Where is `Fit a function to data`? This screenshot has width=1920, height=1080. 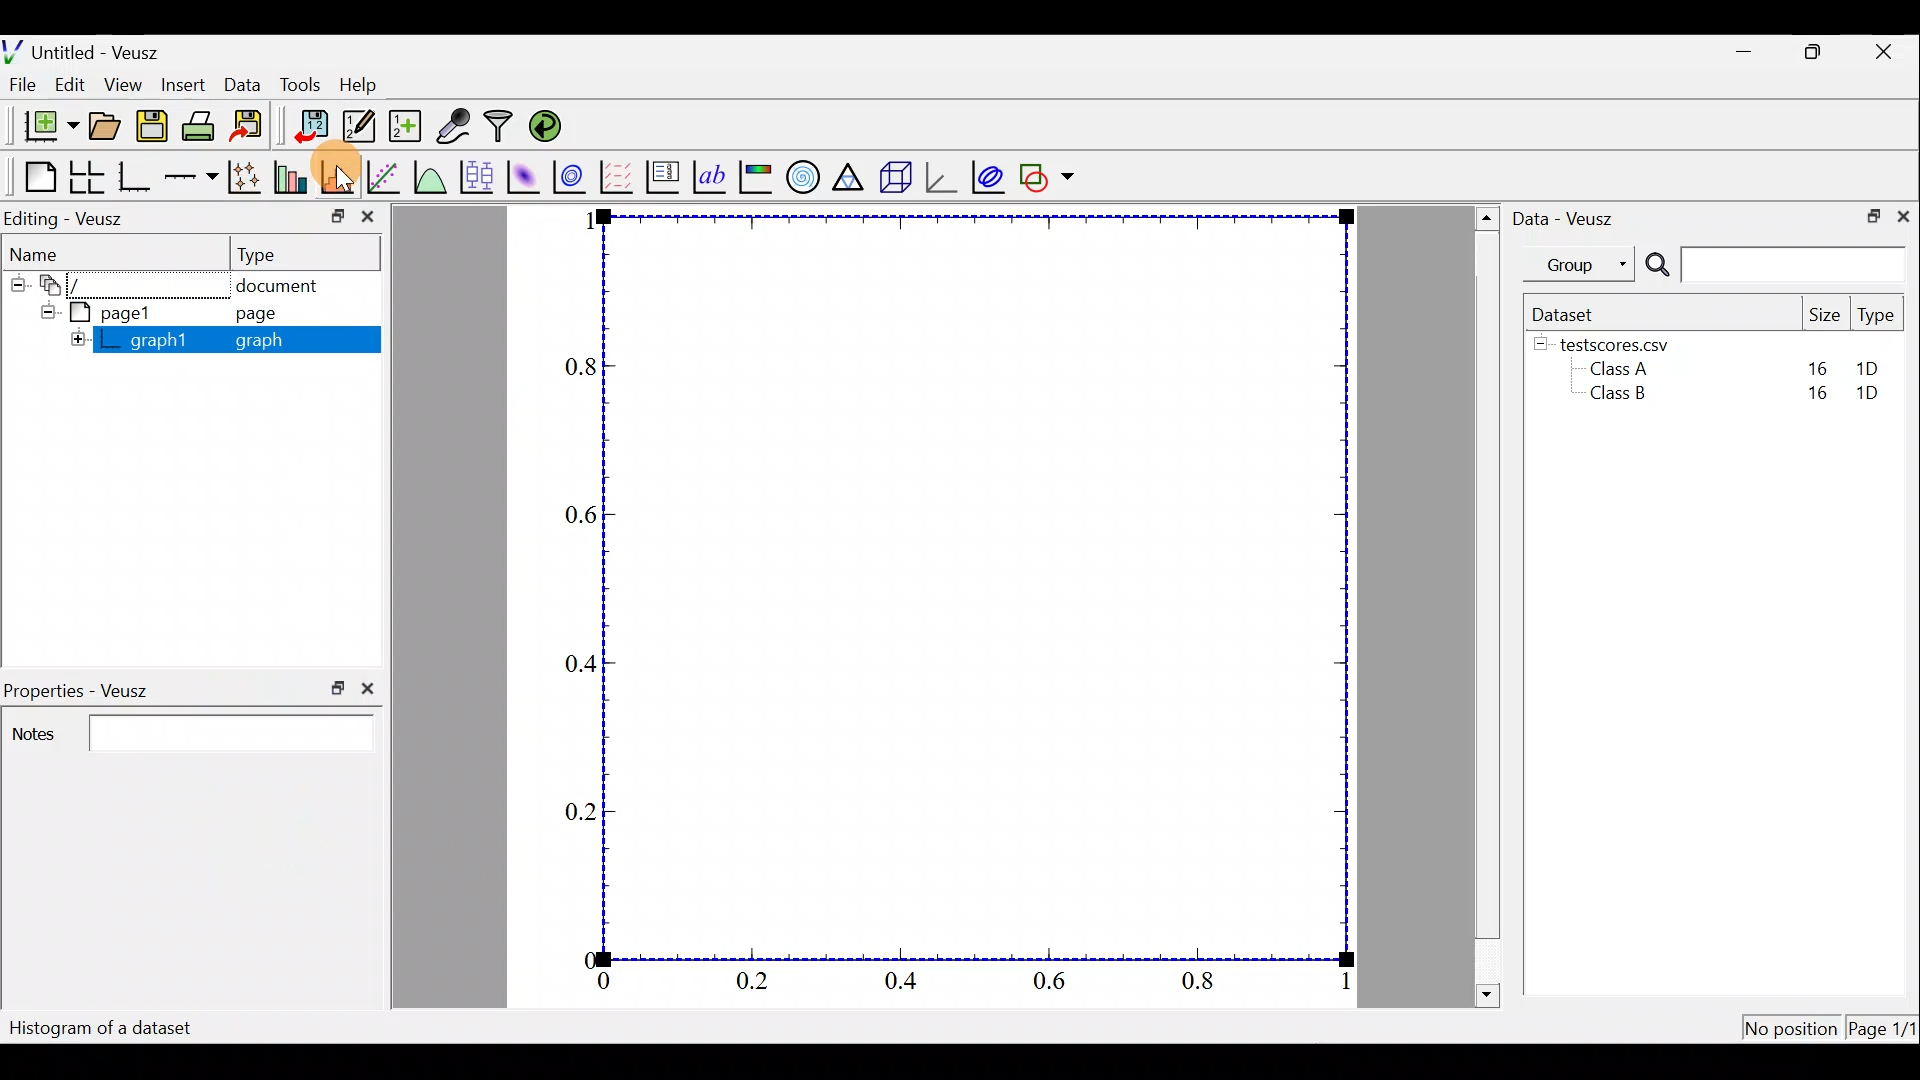
Fit a function to data is located at coordinates (385, 176).